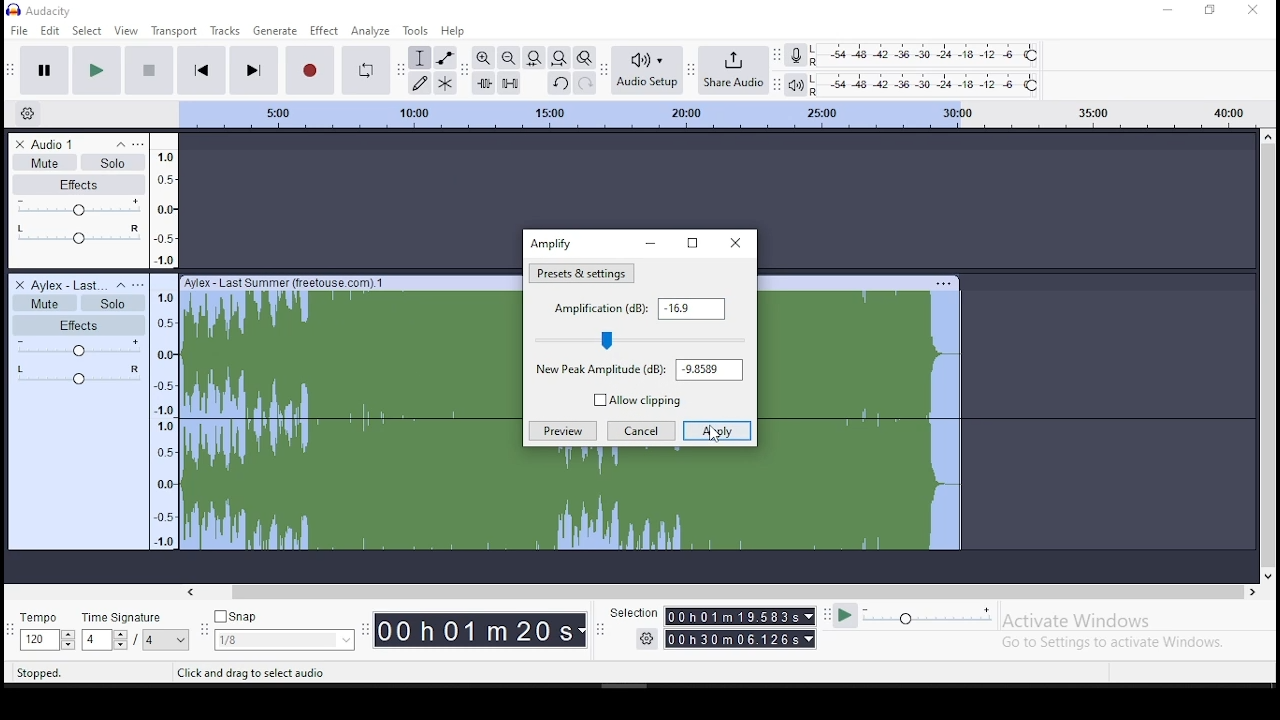 This screenshot has width=1280, height=720. I want to click on zoom in, so click(483, 57).